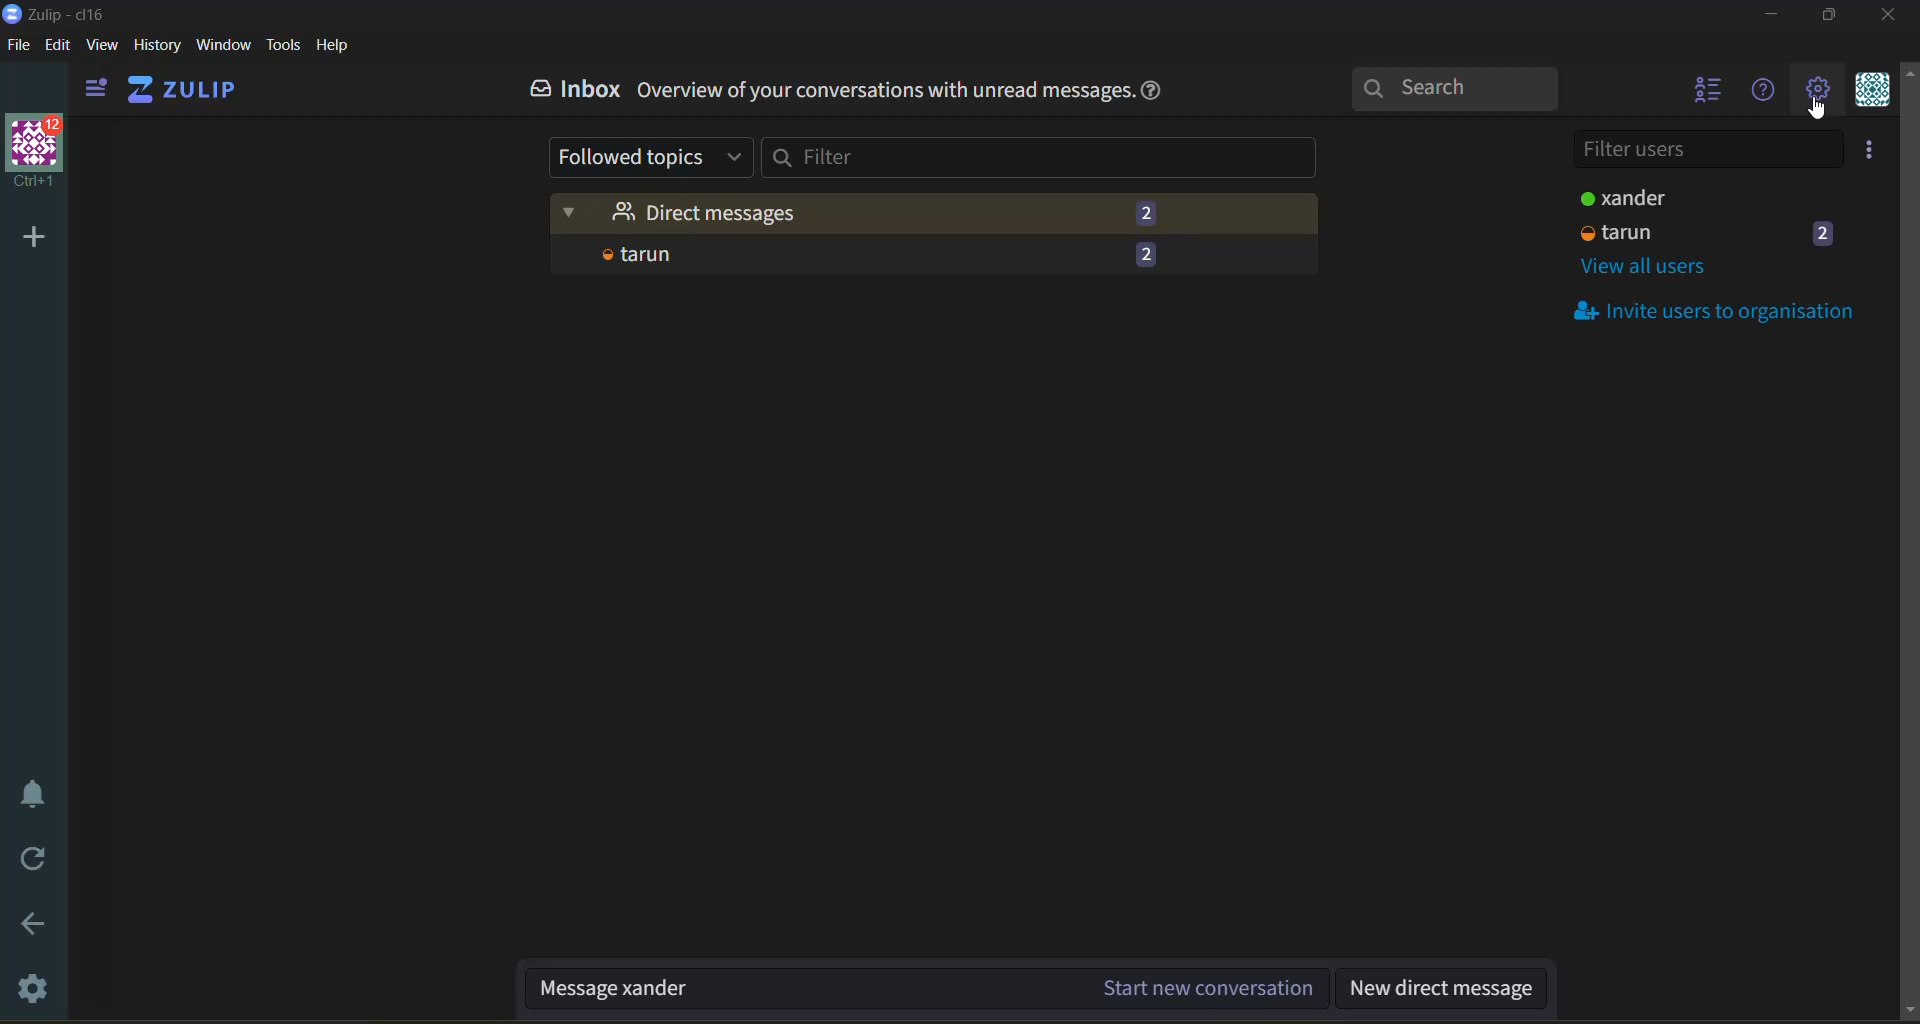 The width and height of the screenshot is (1920, 1024). What do you see at coordinates (1711, 234) in the screenshot?
I see `user status` at bounding box center [1711, 234].